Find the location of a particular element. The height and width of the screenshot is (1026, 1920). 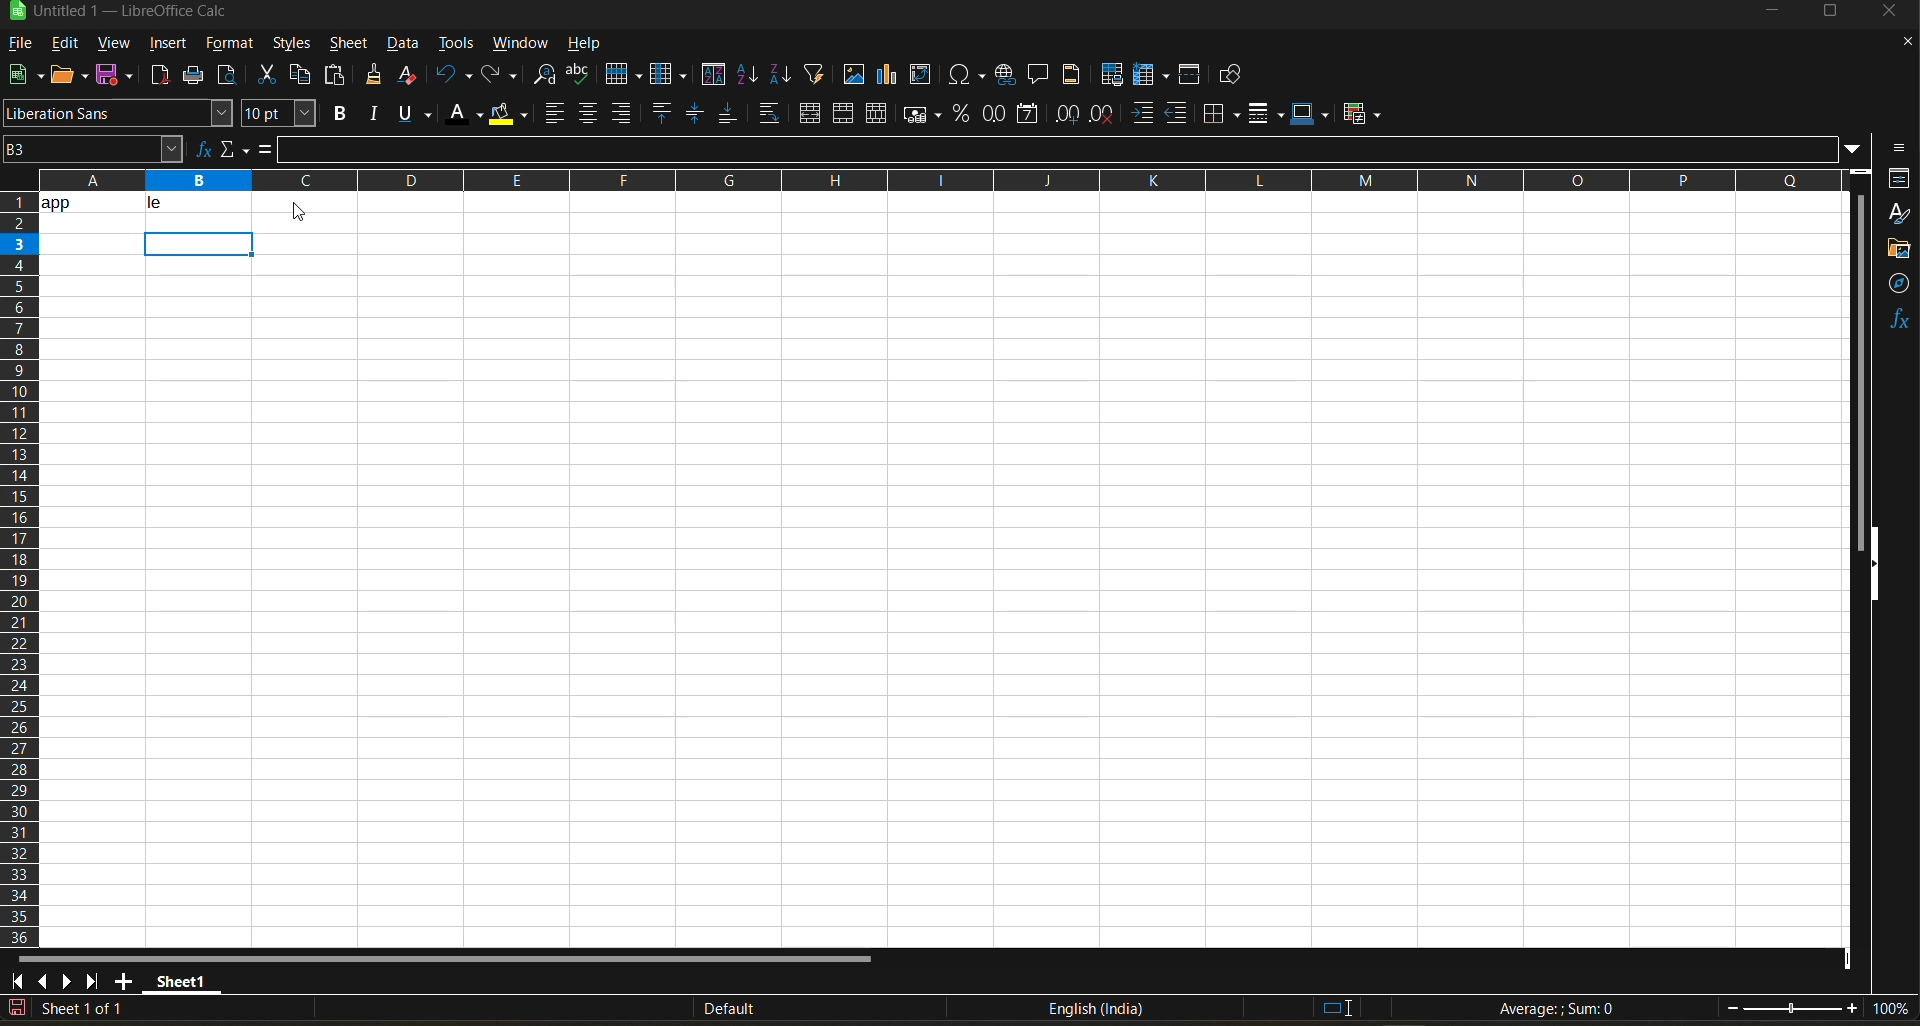

insert chart is located at coordinates (888, 74).